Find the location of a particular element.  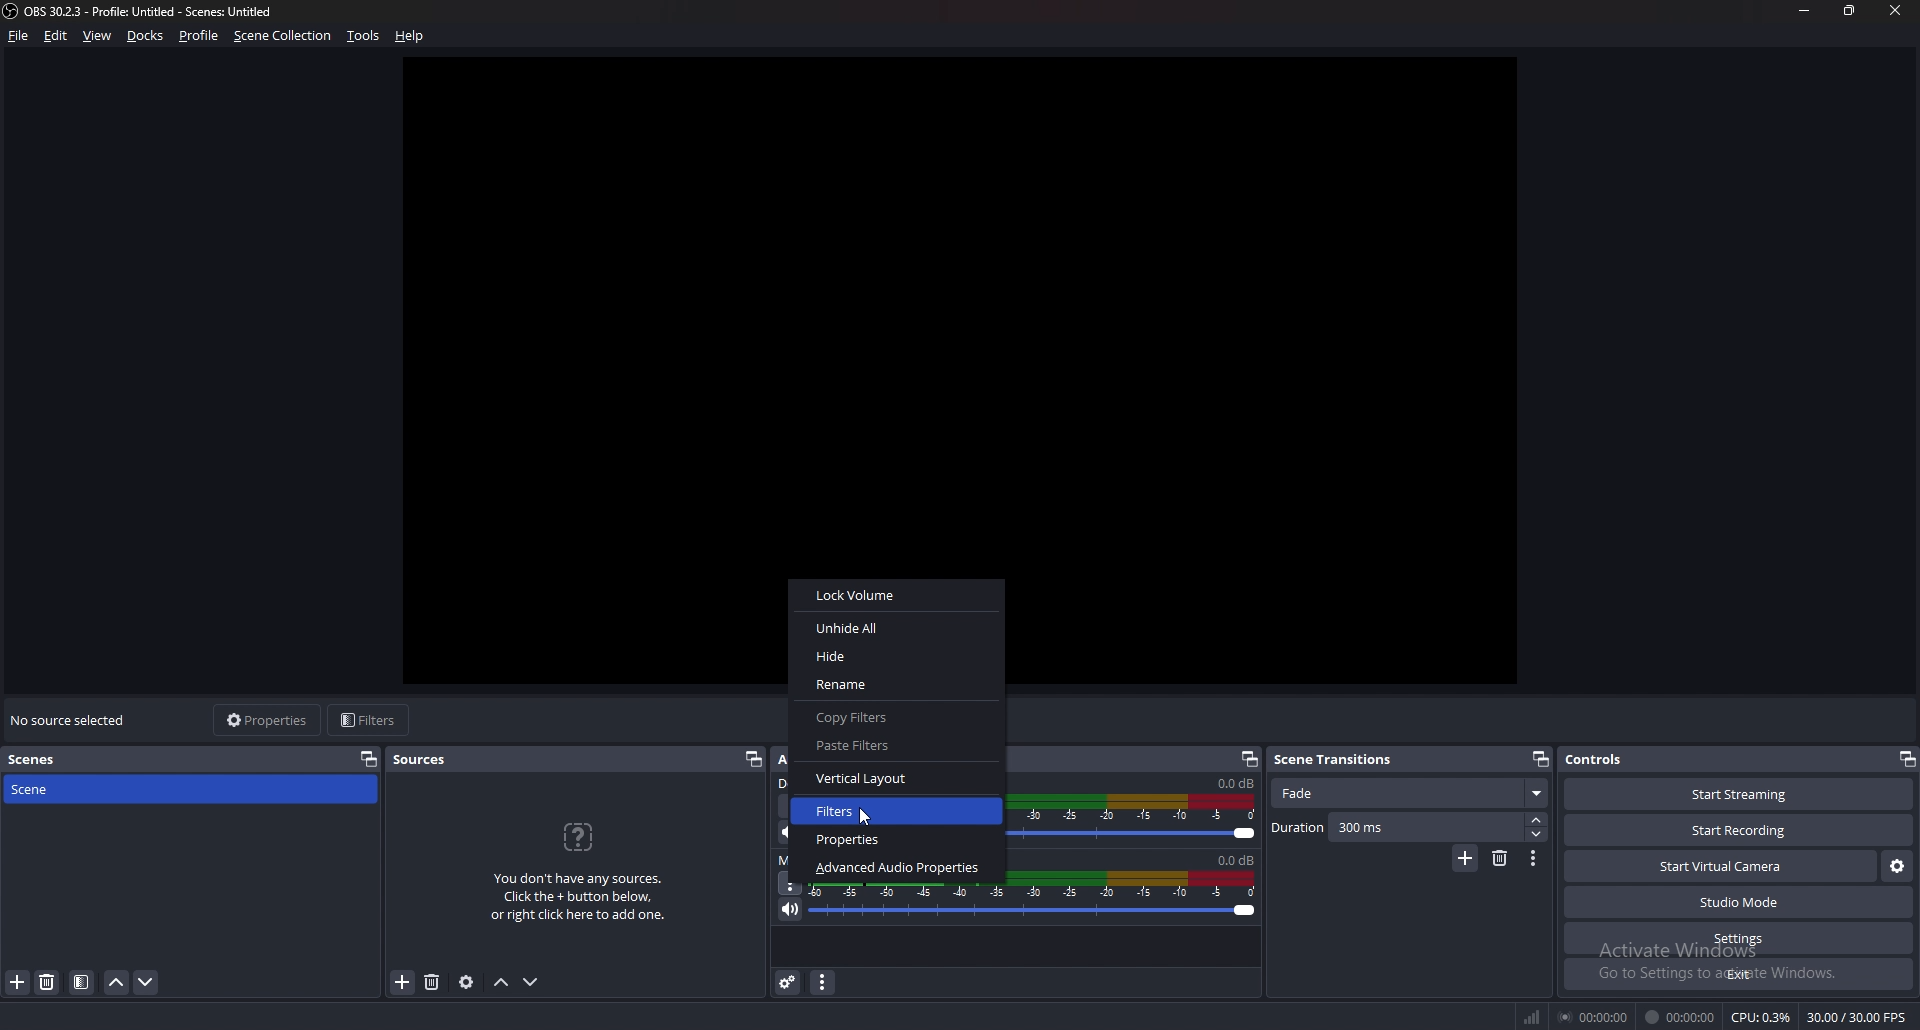

pop out is located at coordinates (1539, 759).